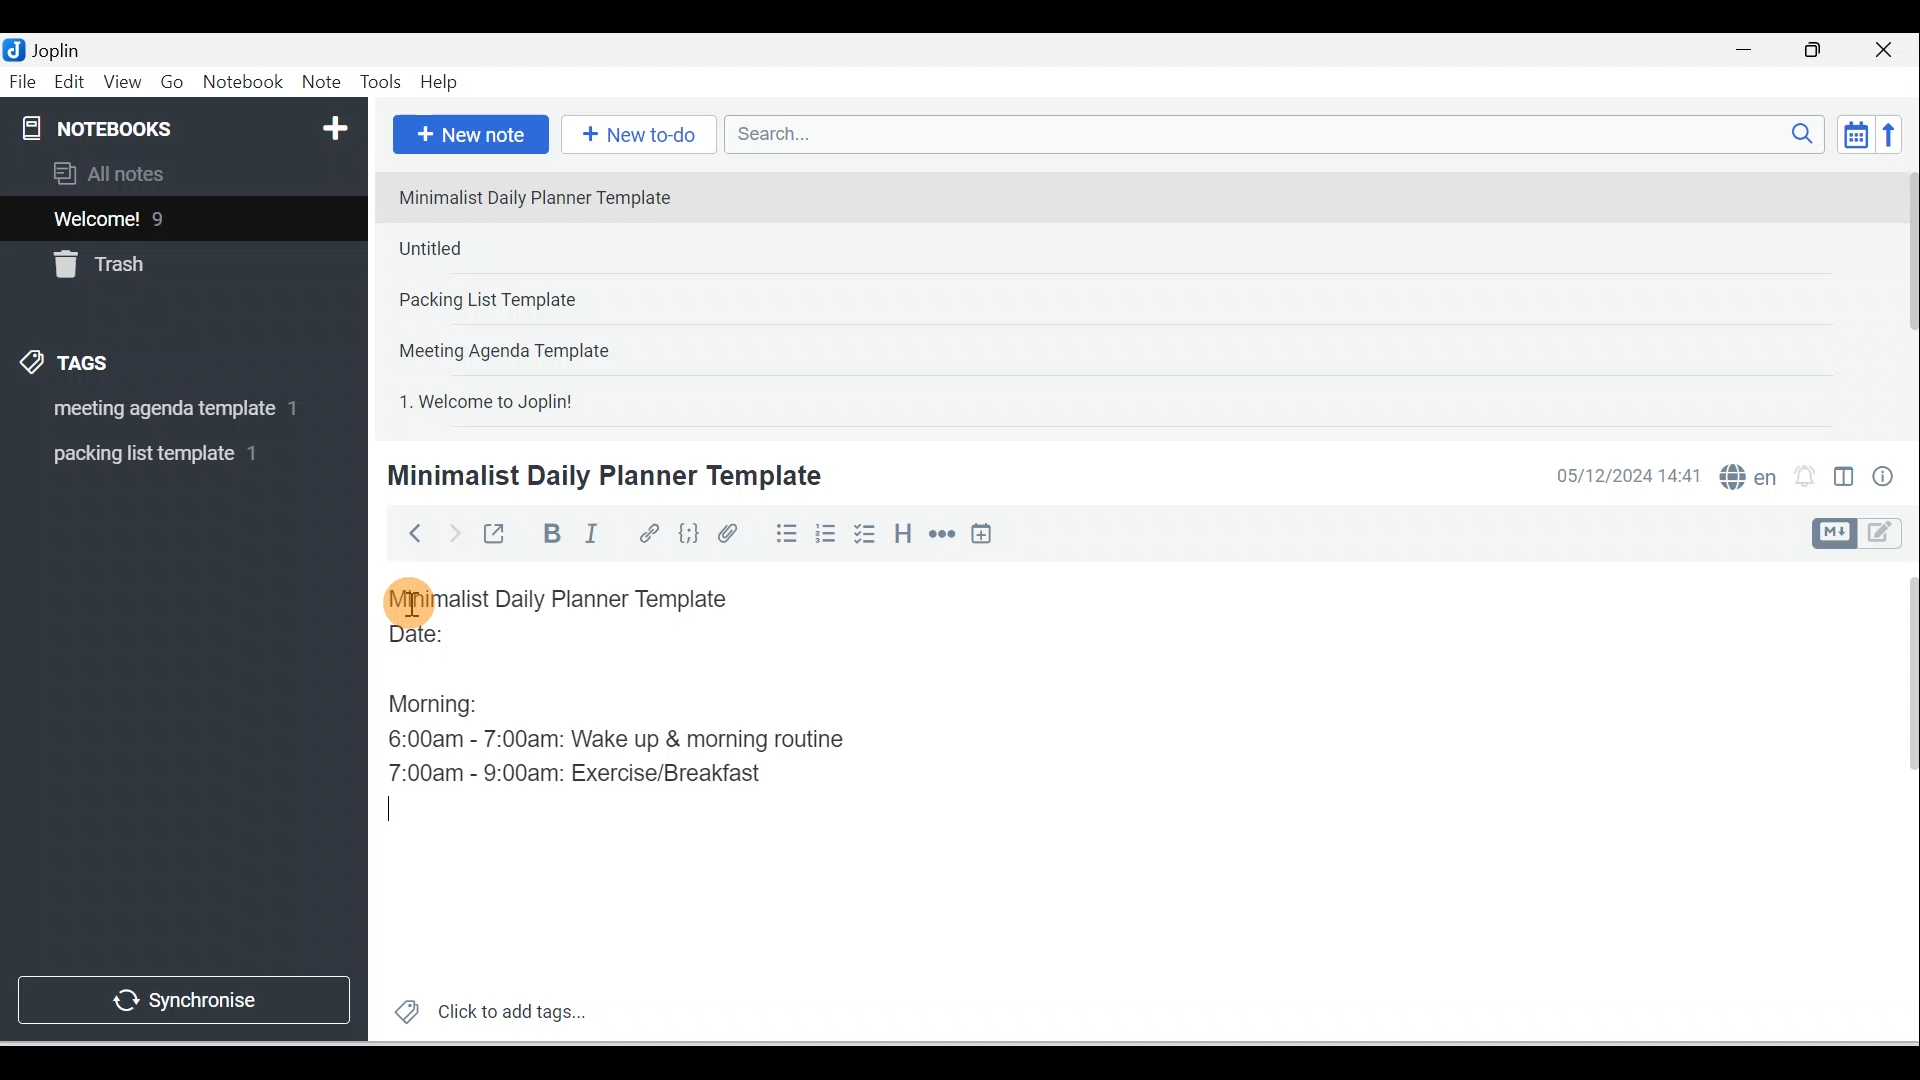 This screenshot has height=1080, width=1920. I want to click on View, so click(122, 83).